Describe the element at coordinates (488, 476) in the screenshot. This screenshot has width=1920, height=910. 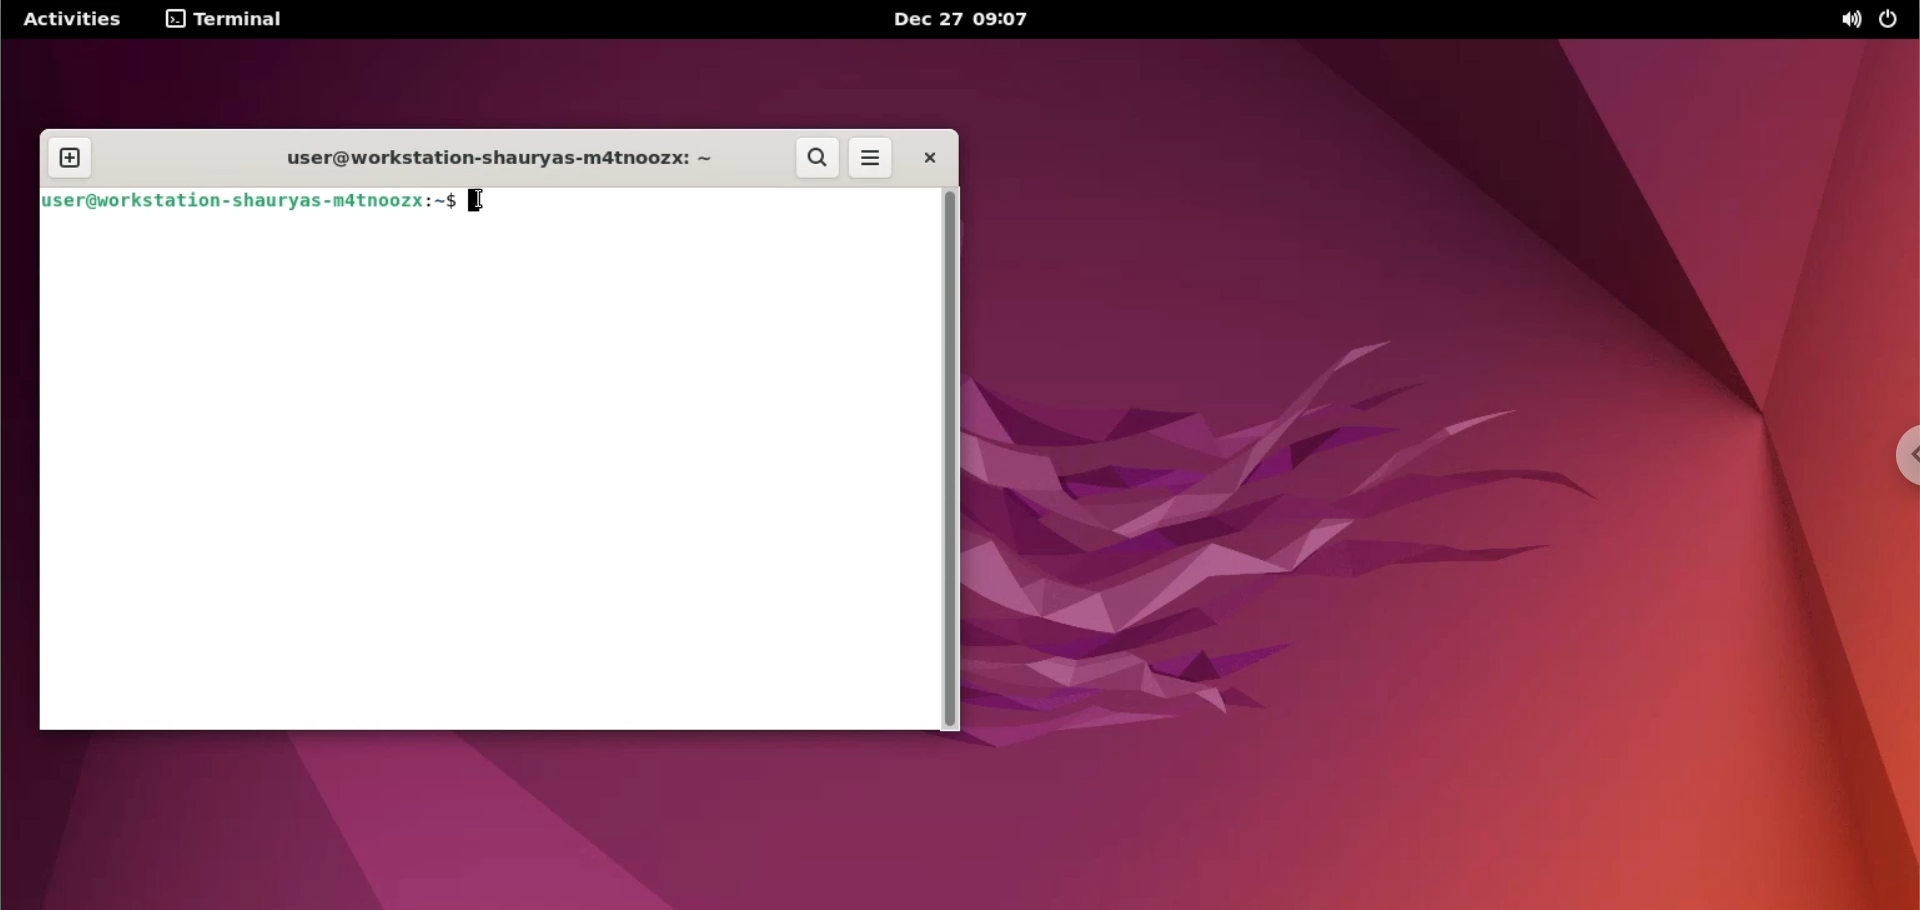
I see `command input box` at that location.